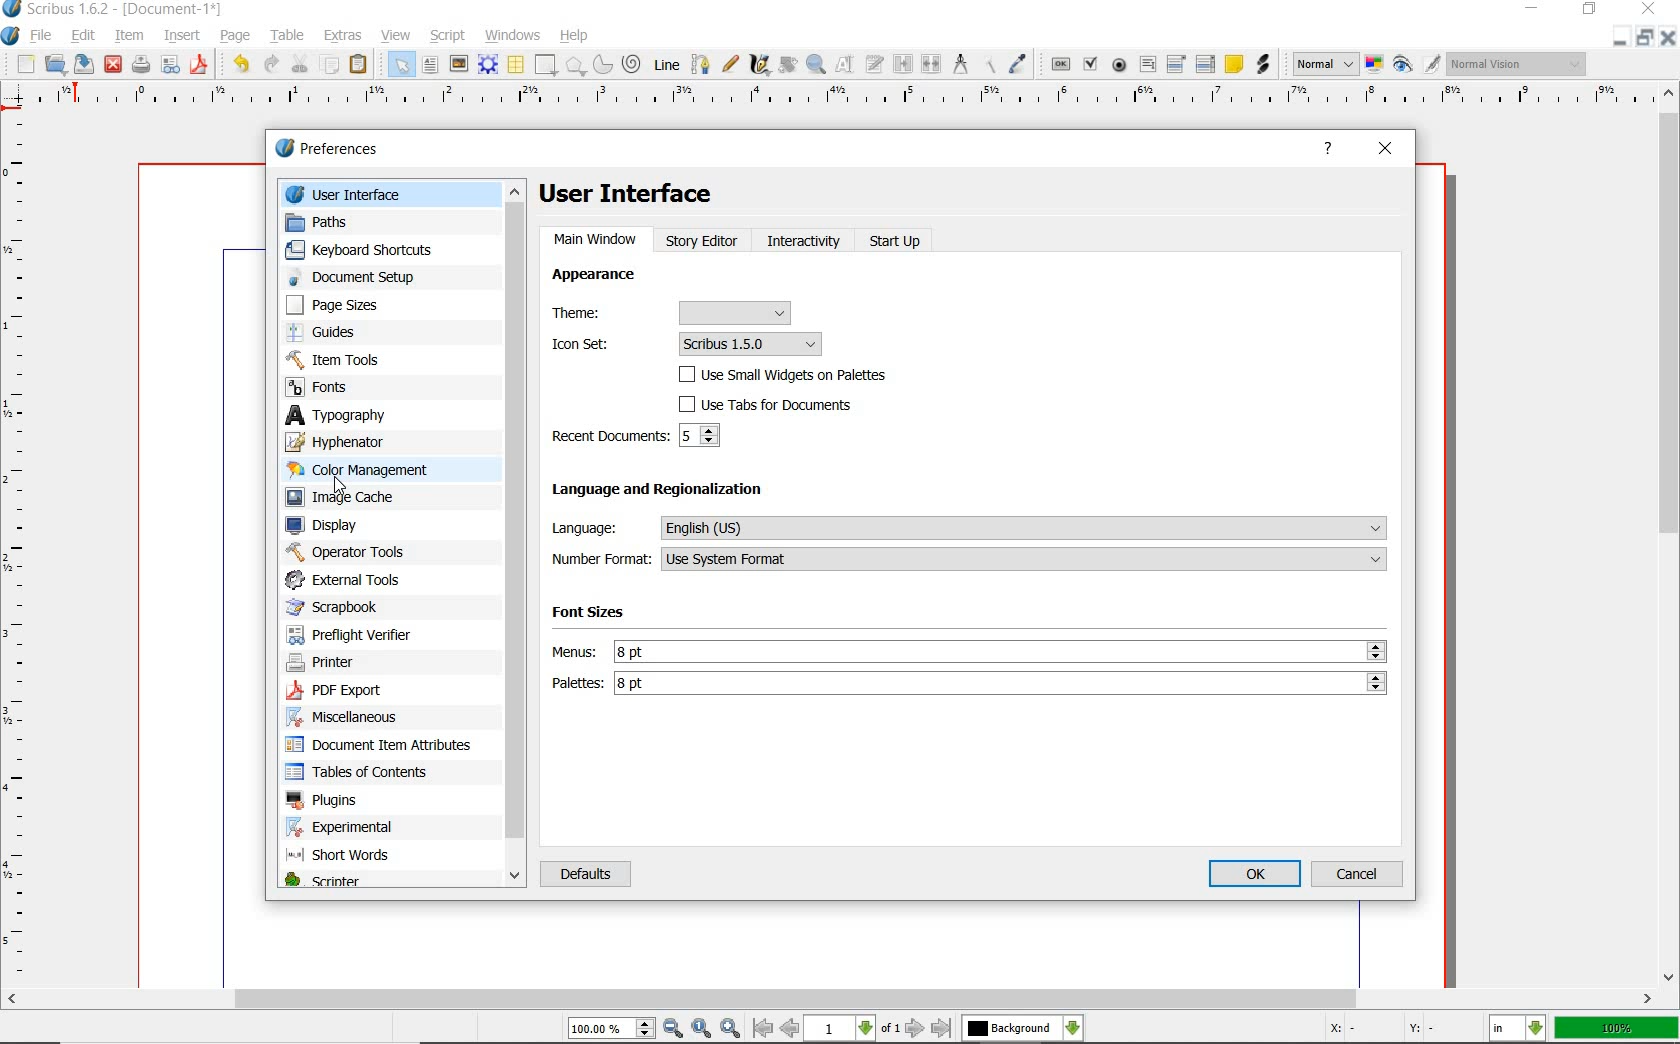 This screenshot has width=1680, height=1044. I want to click on document setup, so click(352, 278).